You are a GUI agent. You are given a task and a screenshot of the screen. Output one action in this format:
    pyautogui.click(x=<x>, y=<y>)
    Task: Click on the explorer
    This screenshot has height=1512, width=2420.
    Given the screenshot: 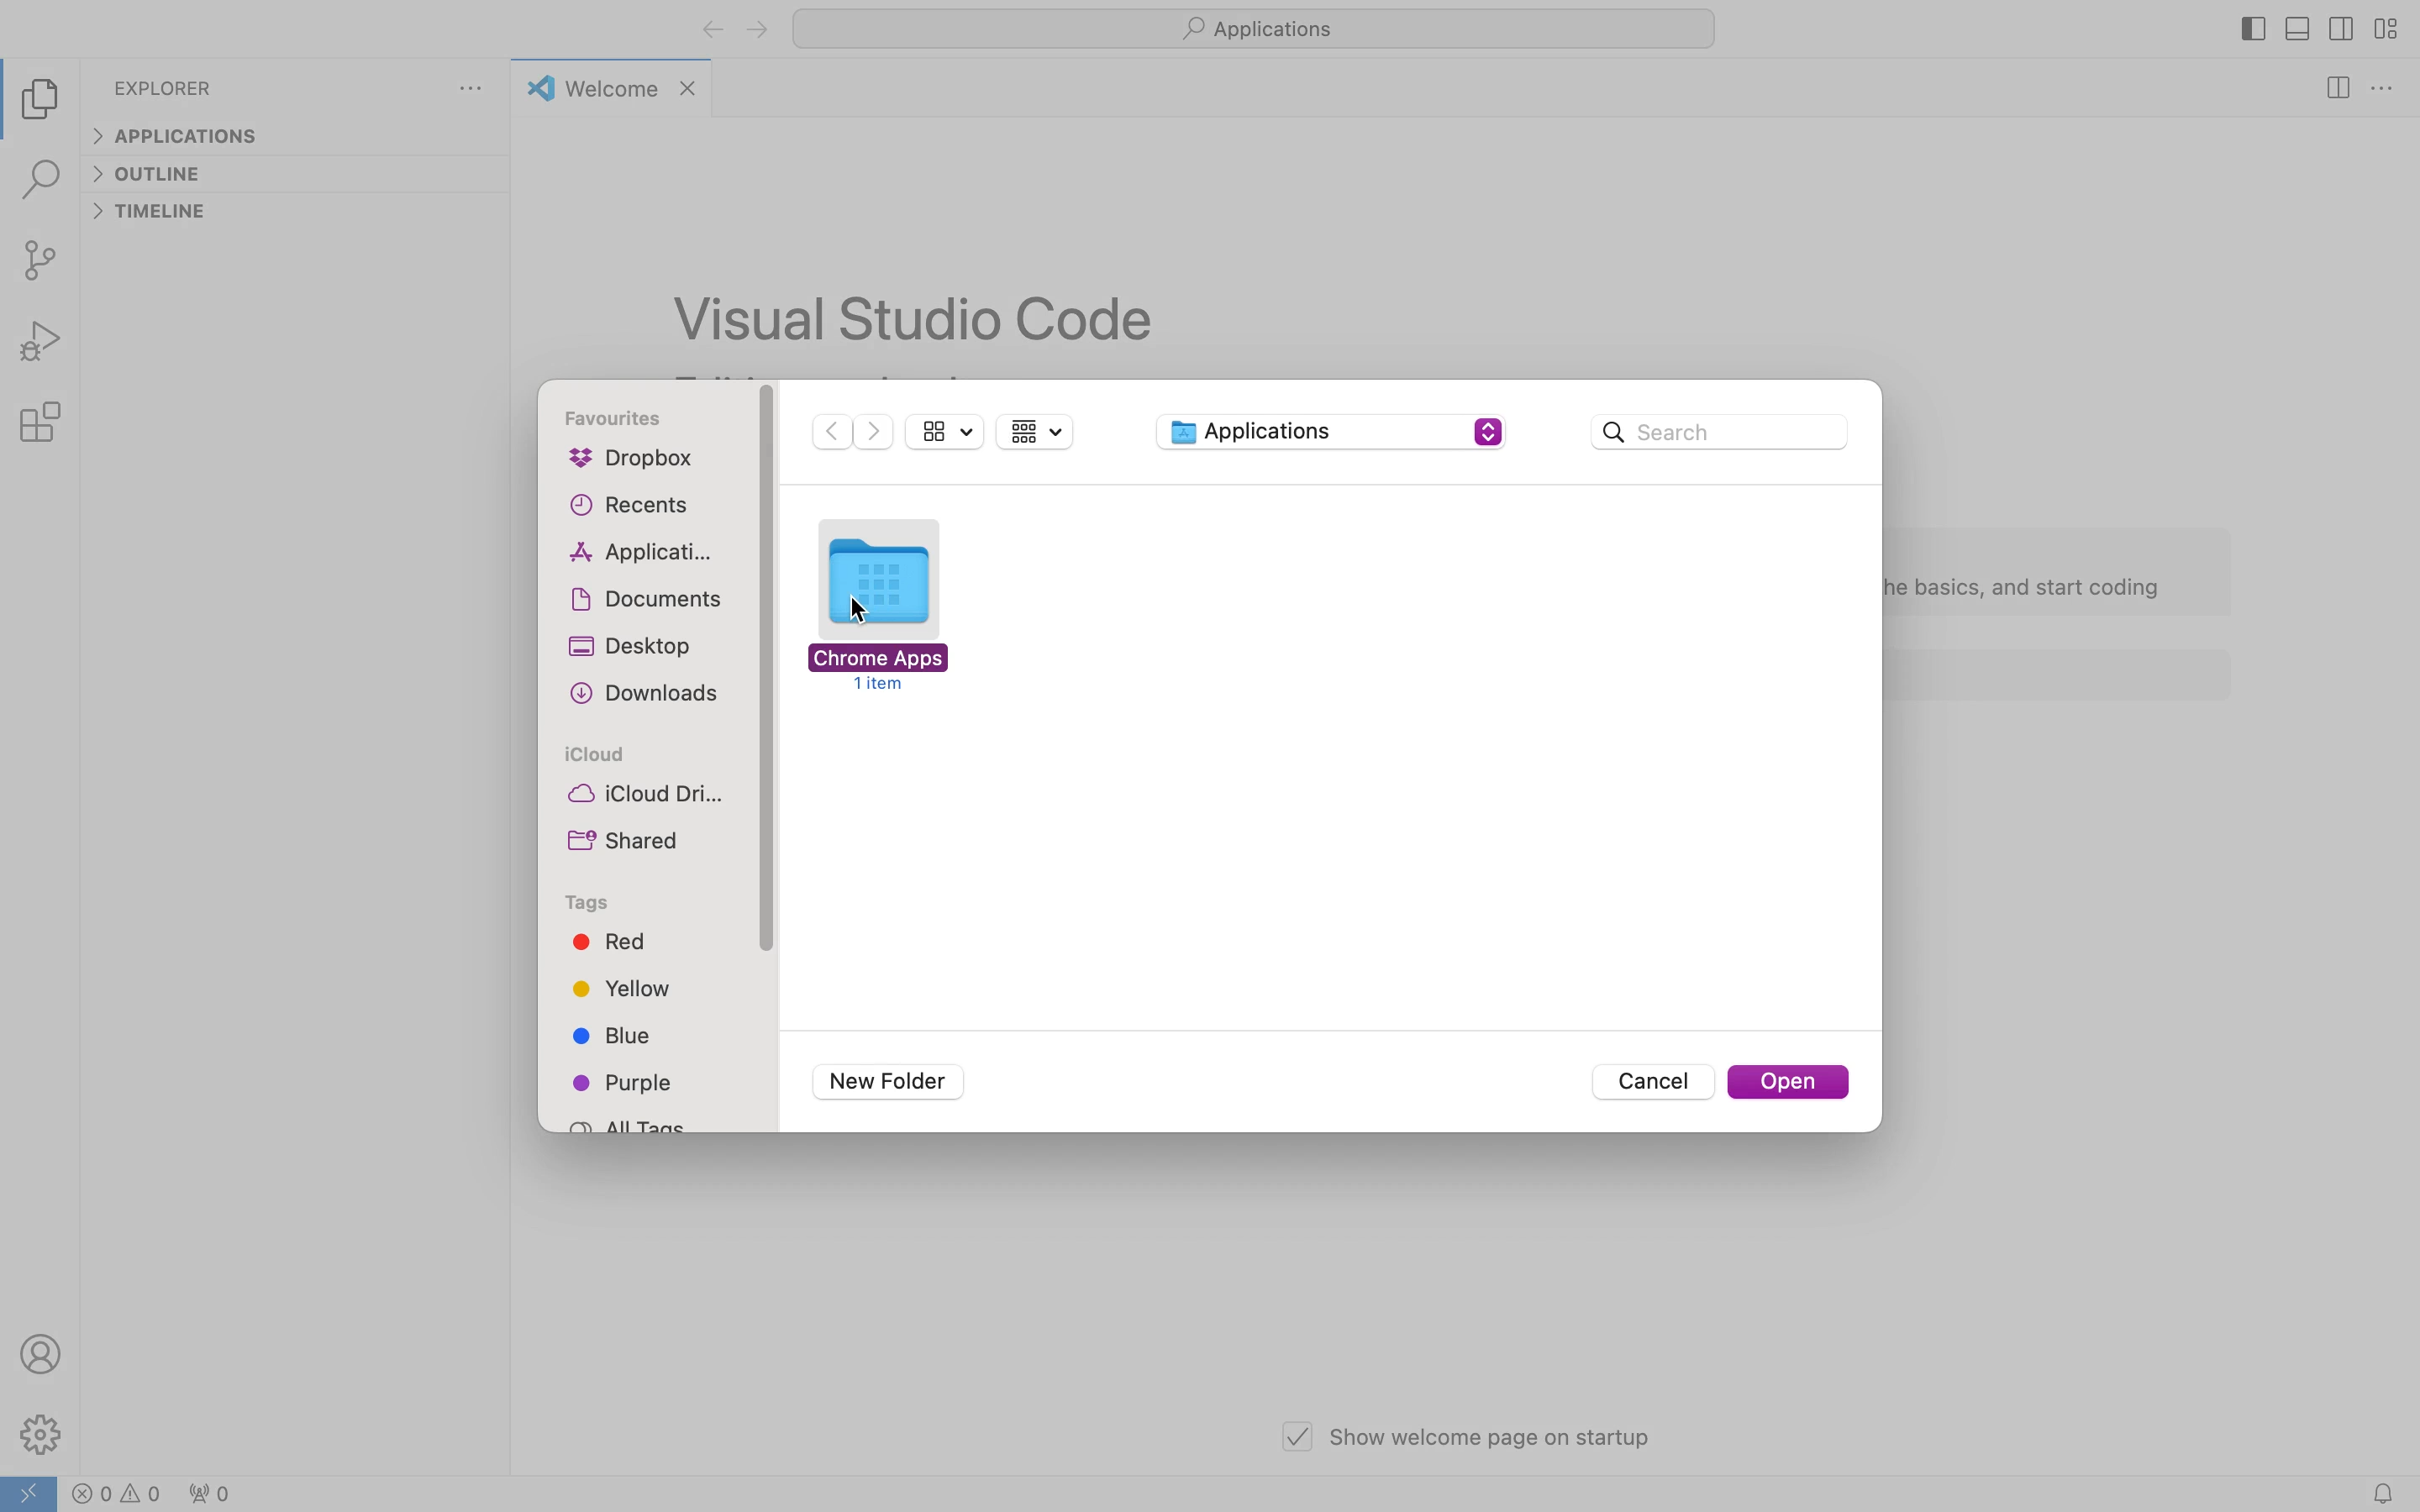 What is the action you would take?
    pyautogui.click(x=47, y=100)
    